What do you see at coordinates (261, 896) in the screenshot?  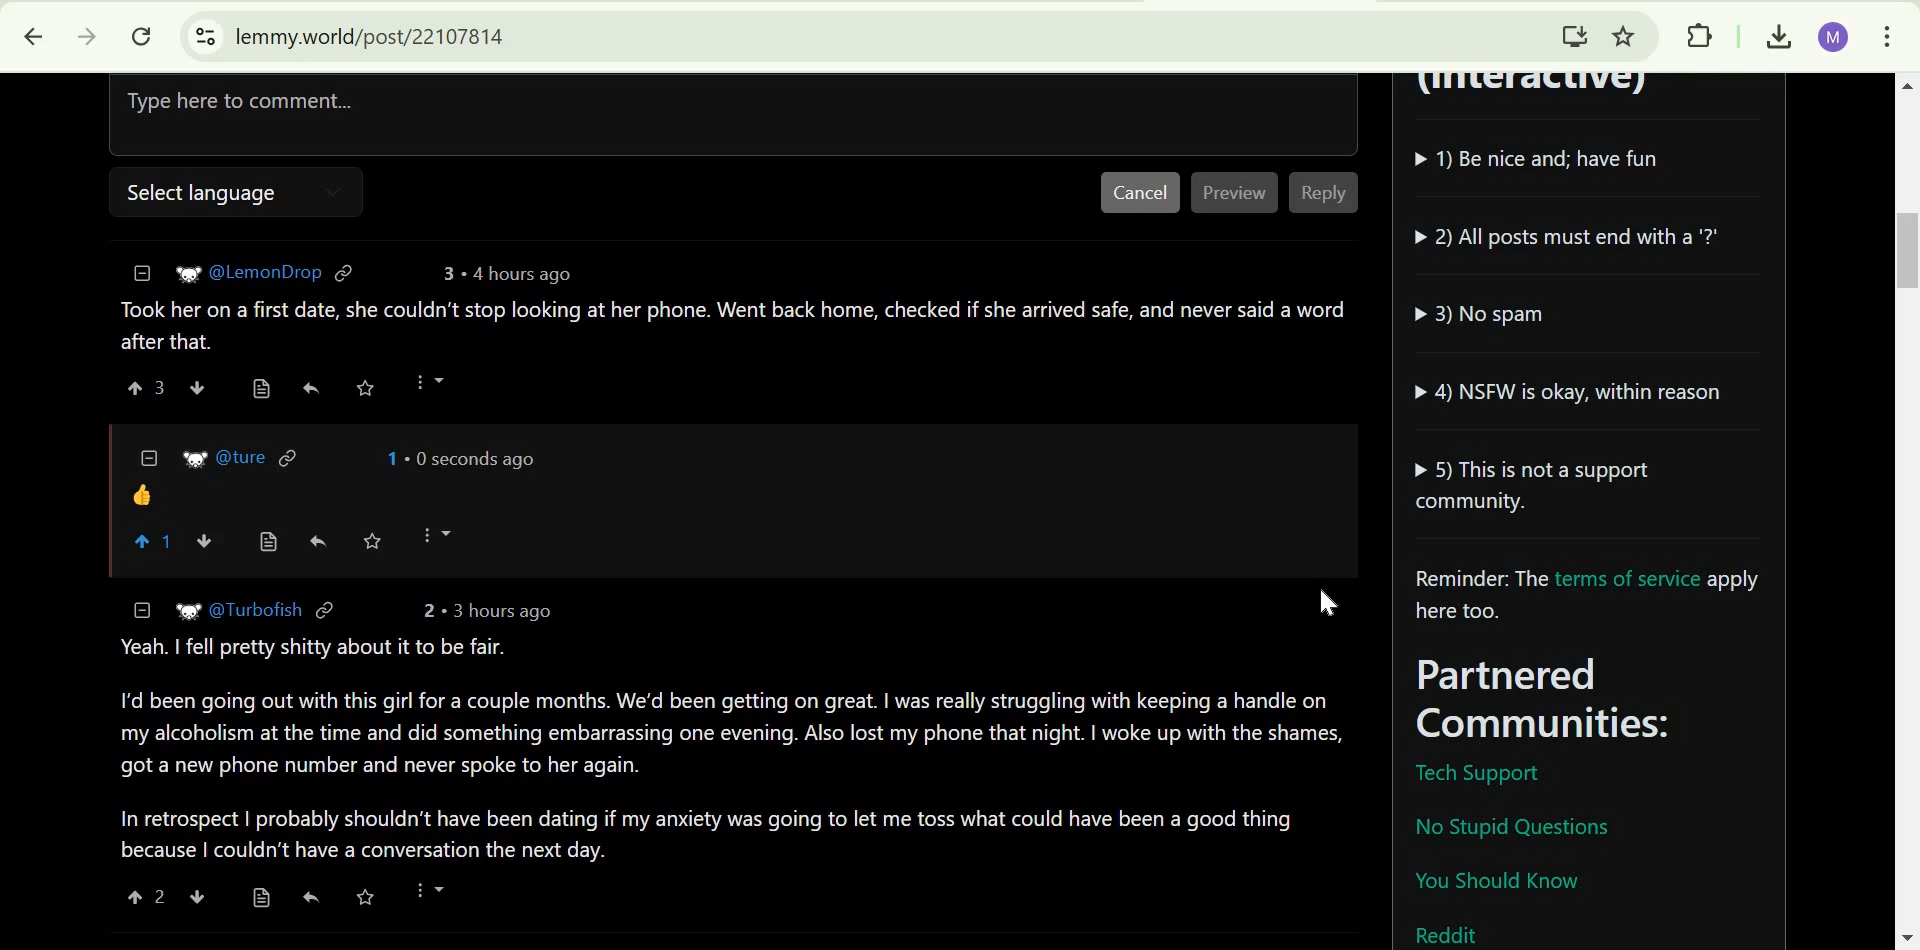 I see `view source` at bounding box center [261, 896].